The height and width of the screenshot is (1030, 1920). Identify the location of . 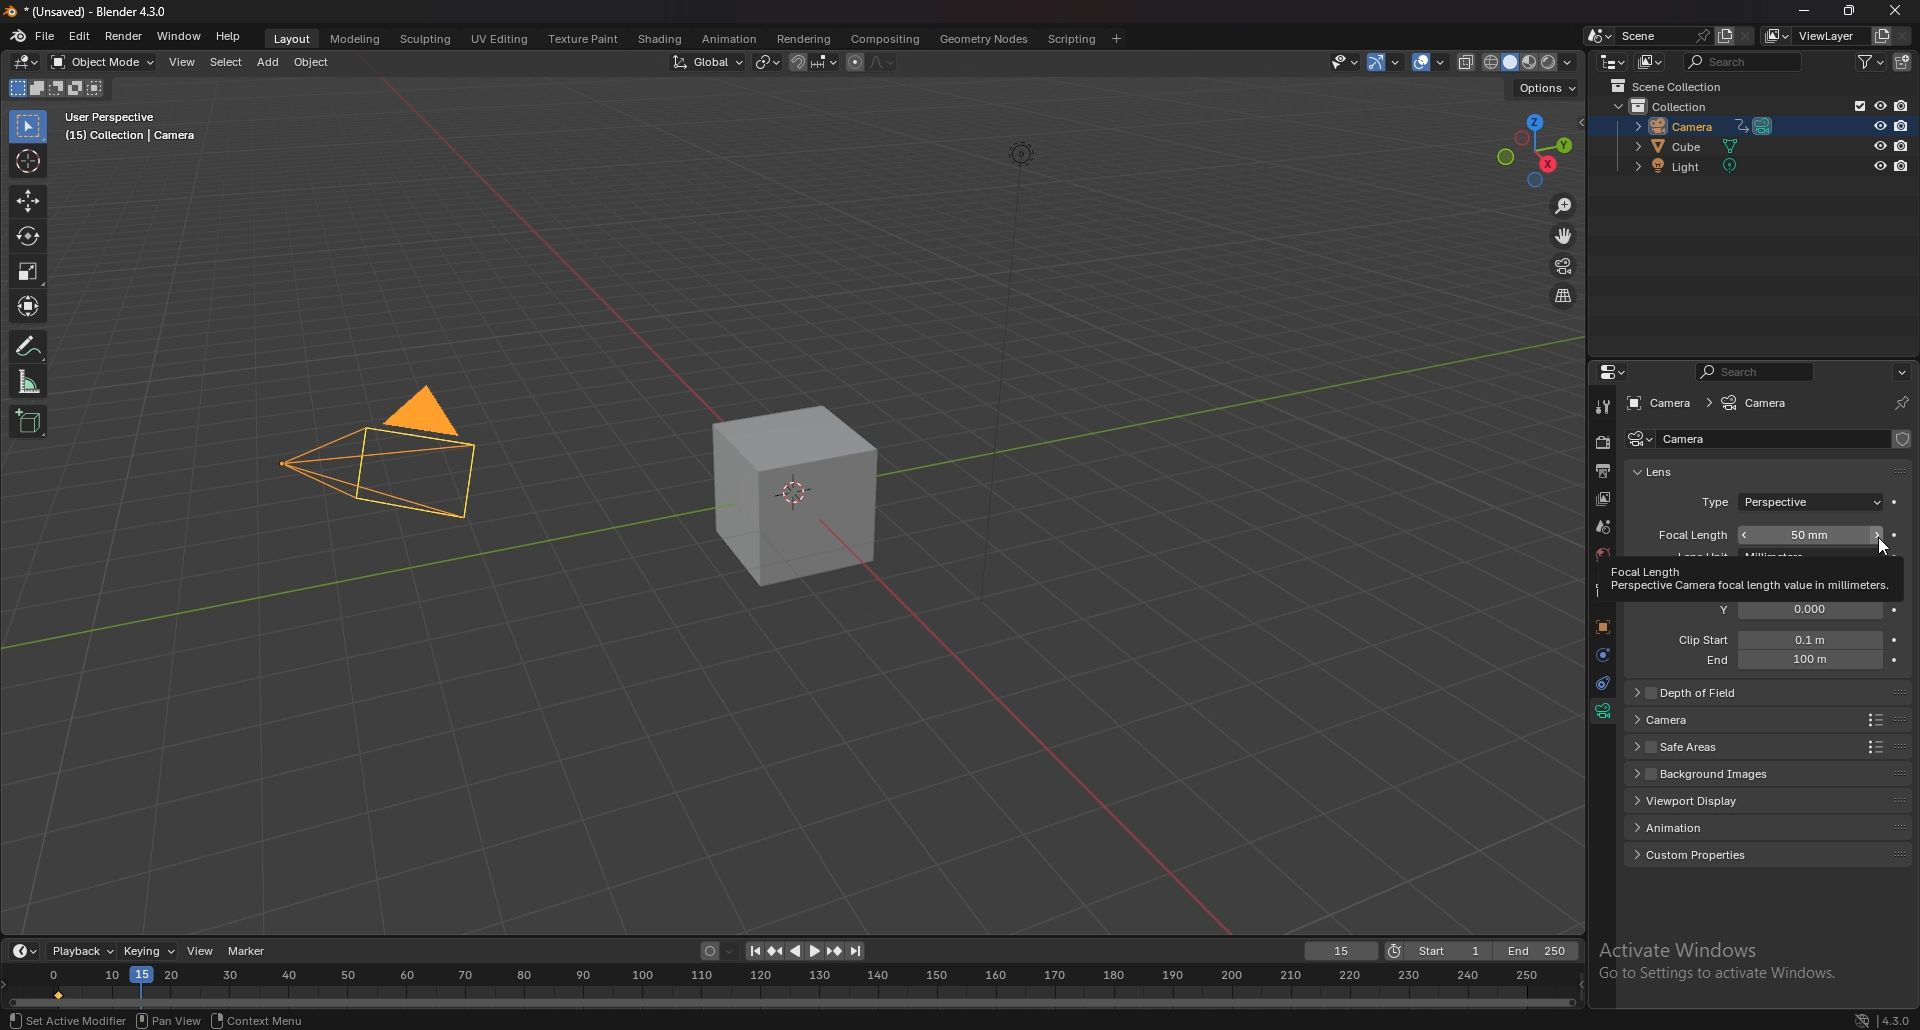
(1730, 962).